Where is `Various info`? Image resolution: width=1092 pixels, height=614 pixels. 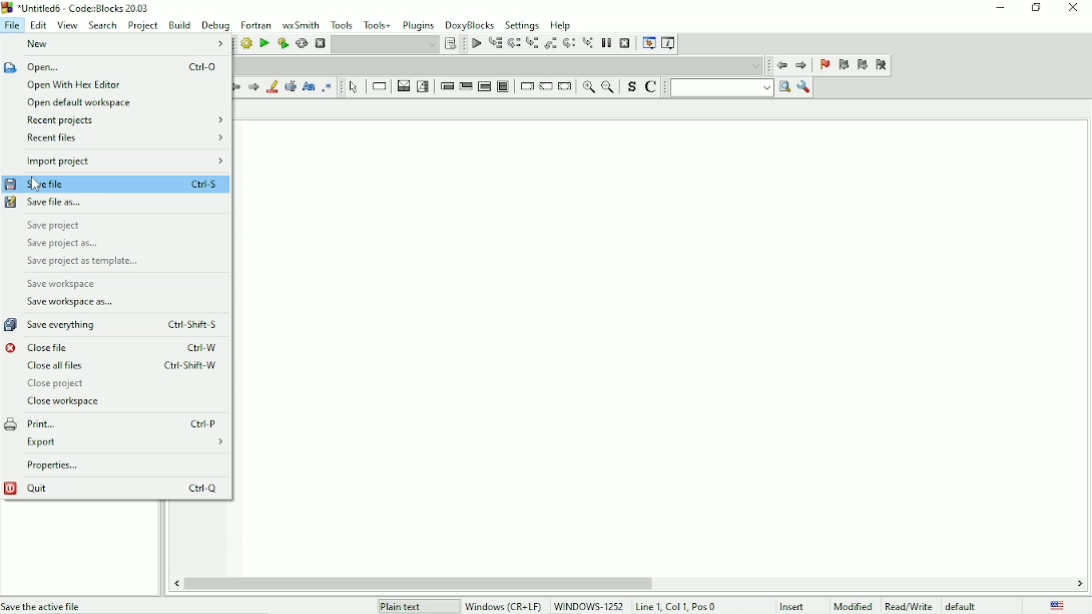 Various info is located at coordinates (670, 43).